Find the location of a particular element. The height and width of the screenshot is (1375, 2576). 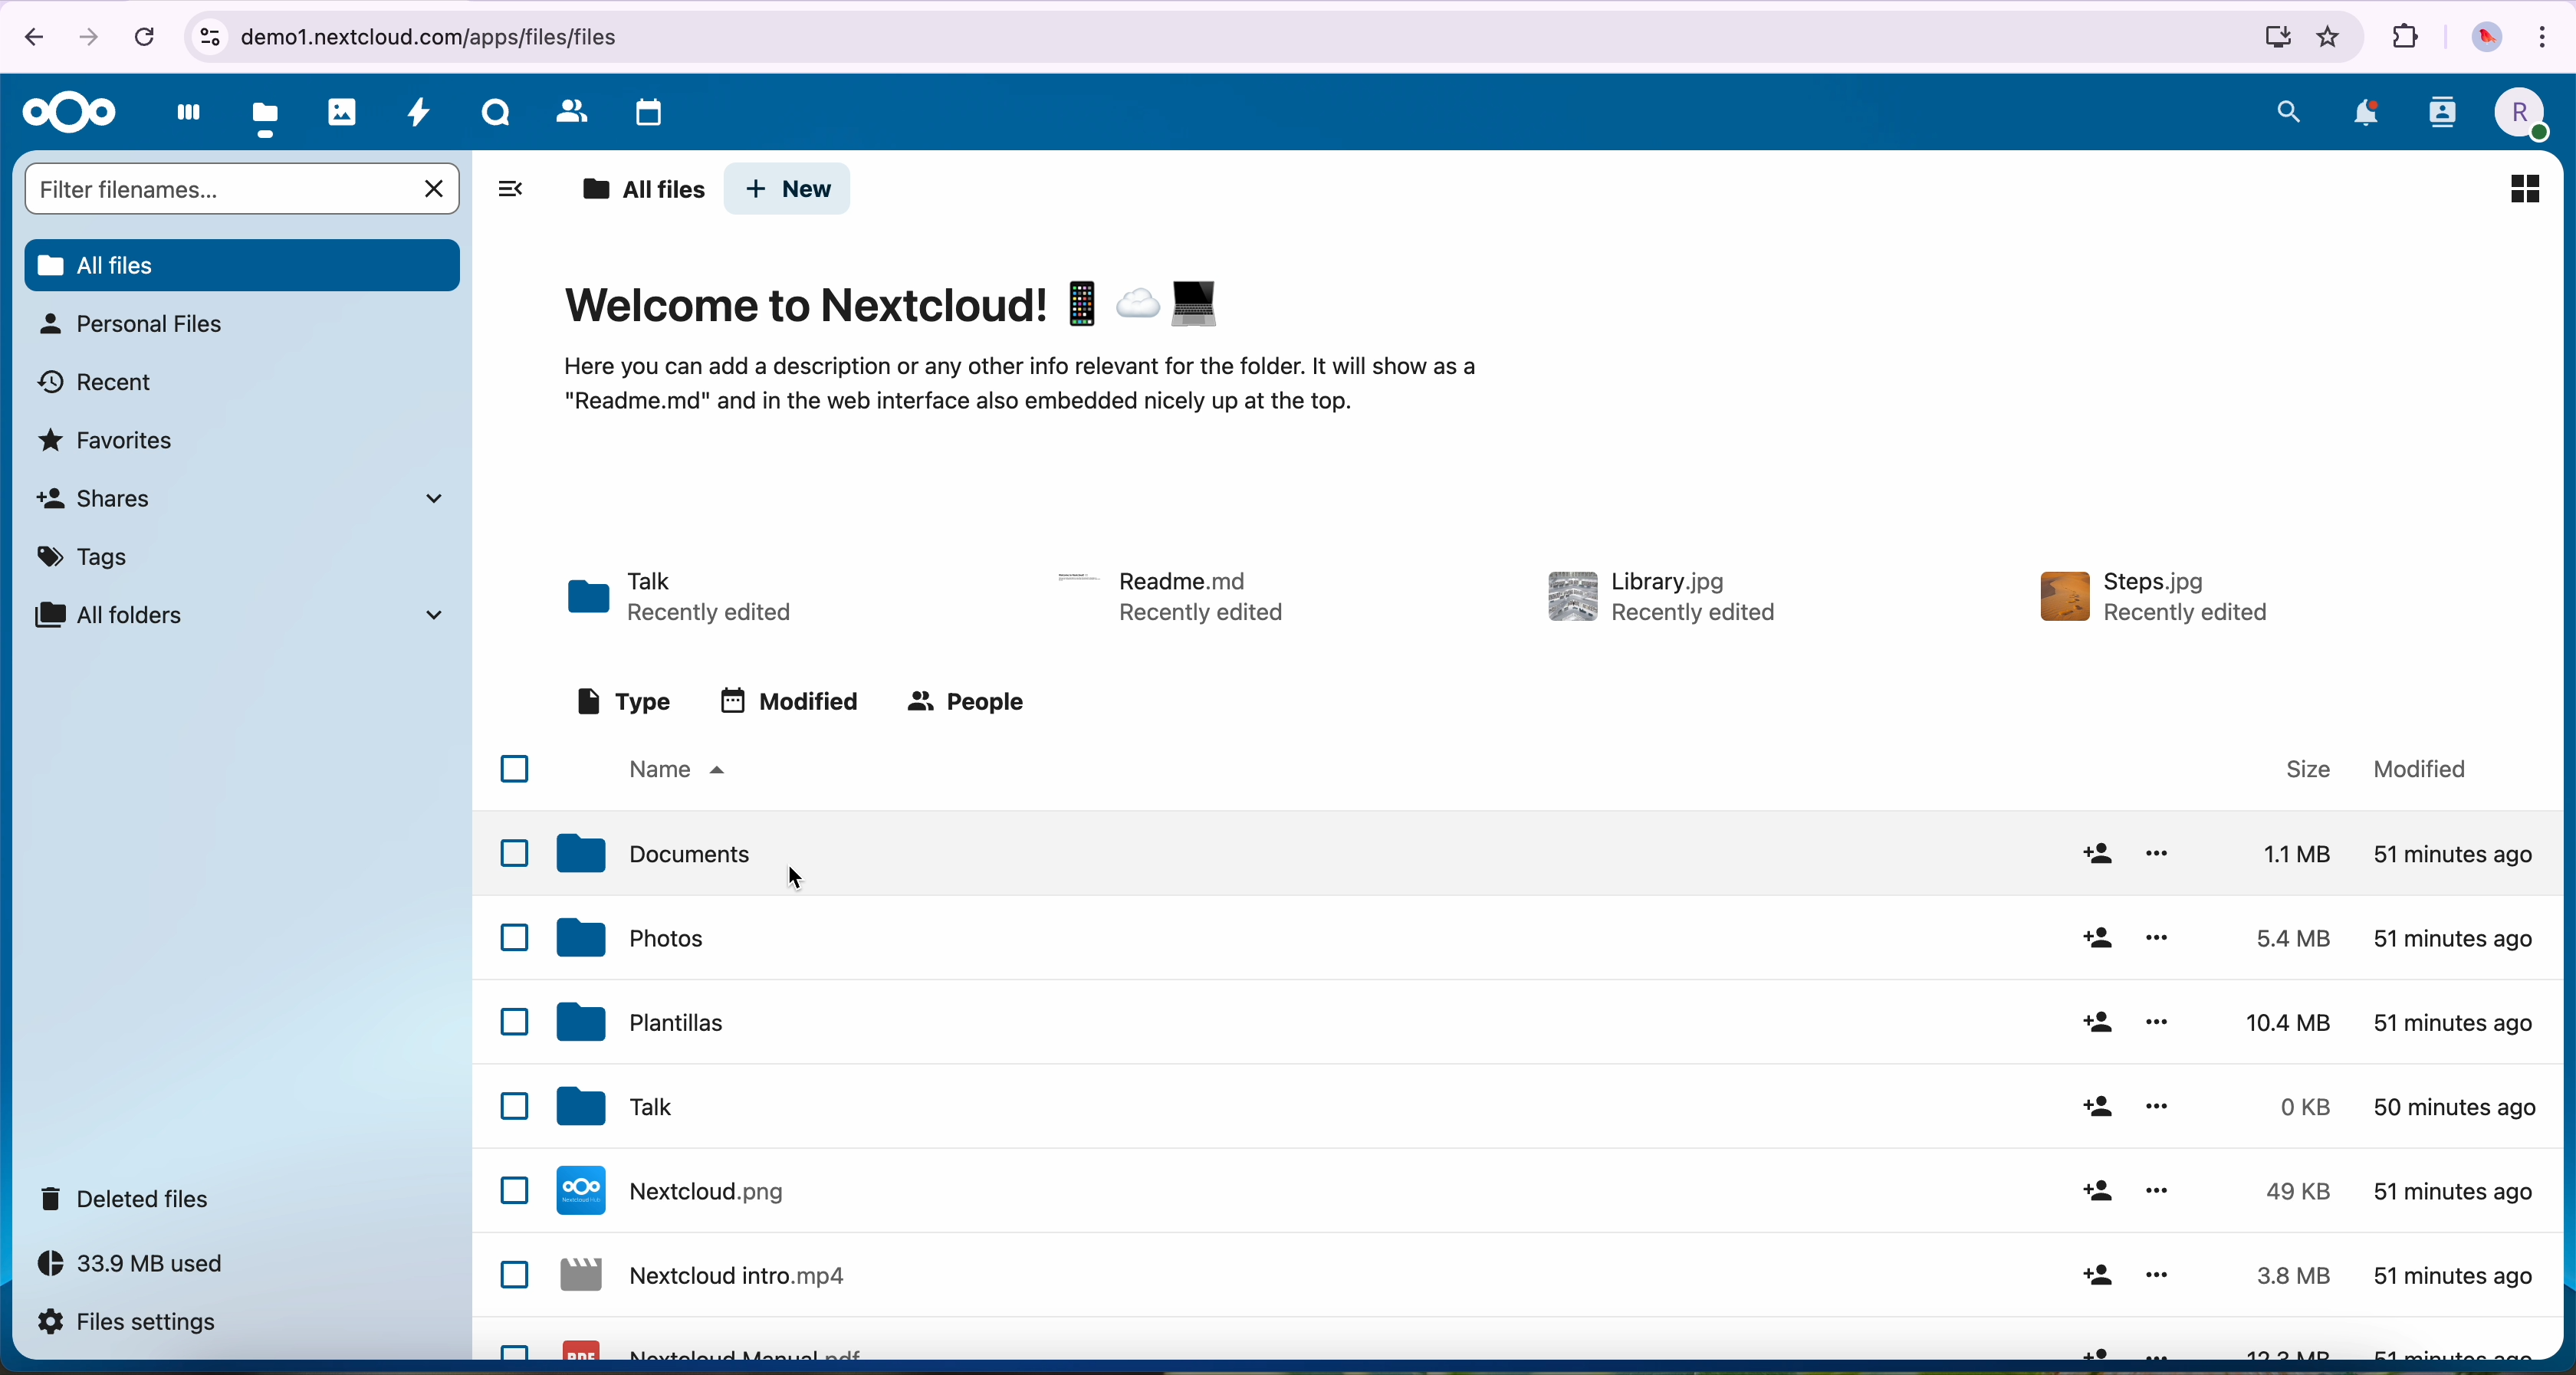

name is located at coordinates (673, 771).